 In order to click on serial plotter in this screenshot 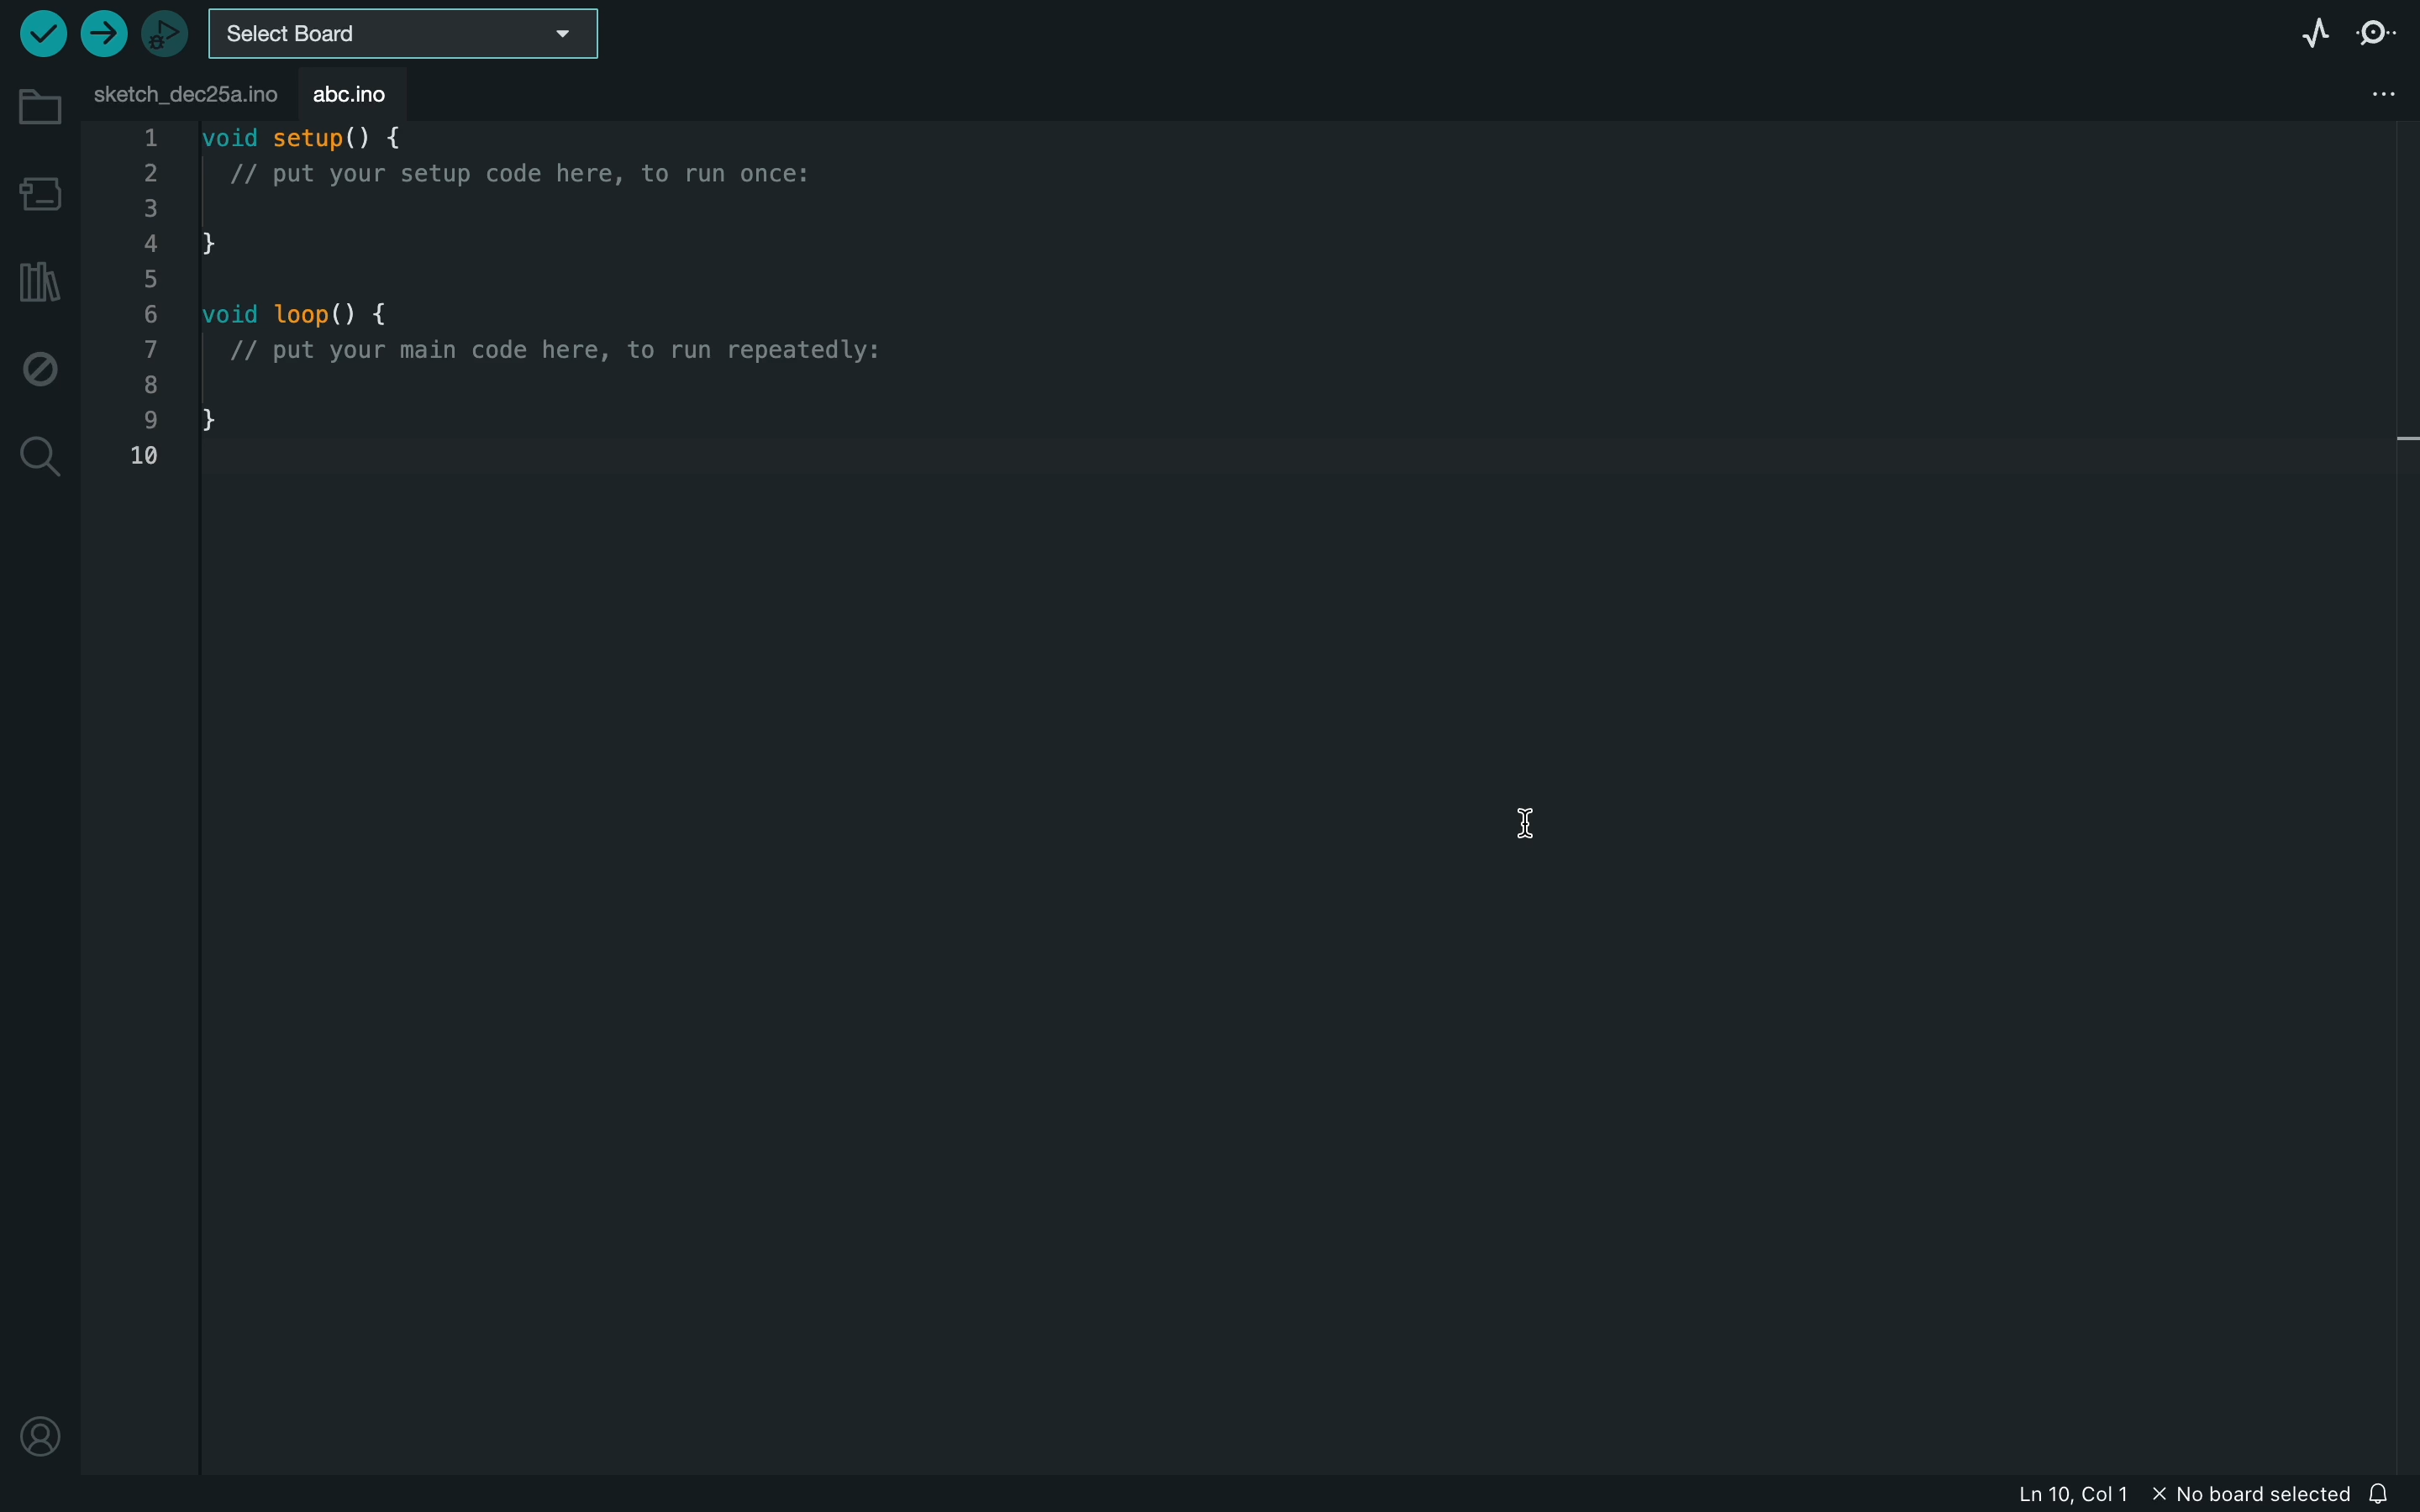, I will do `click(2300, 35)`.